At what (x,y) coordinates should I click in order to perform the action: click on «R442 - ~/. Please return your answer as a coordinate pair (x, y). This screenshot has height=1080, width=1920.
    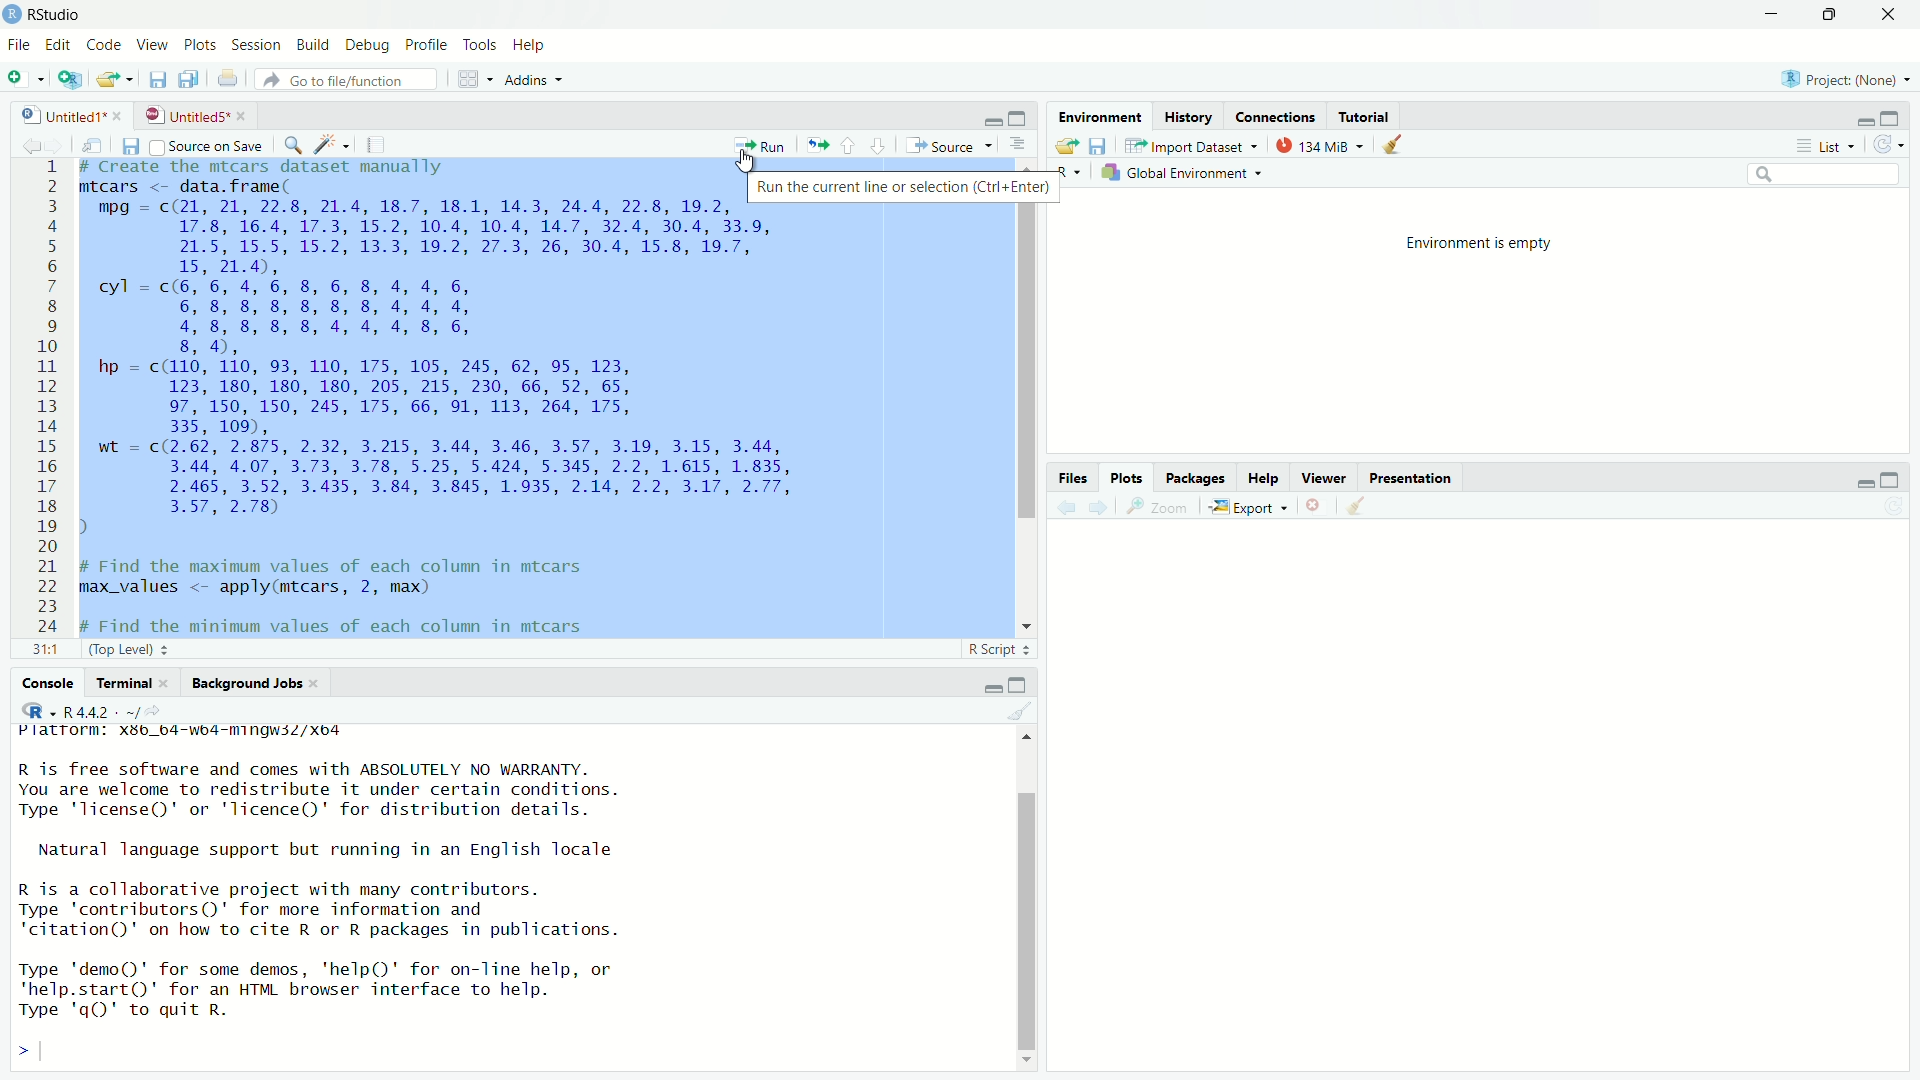
    Looking at the image, I should click on (89, 710).